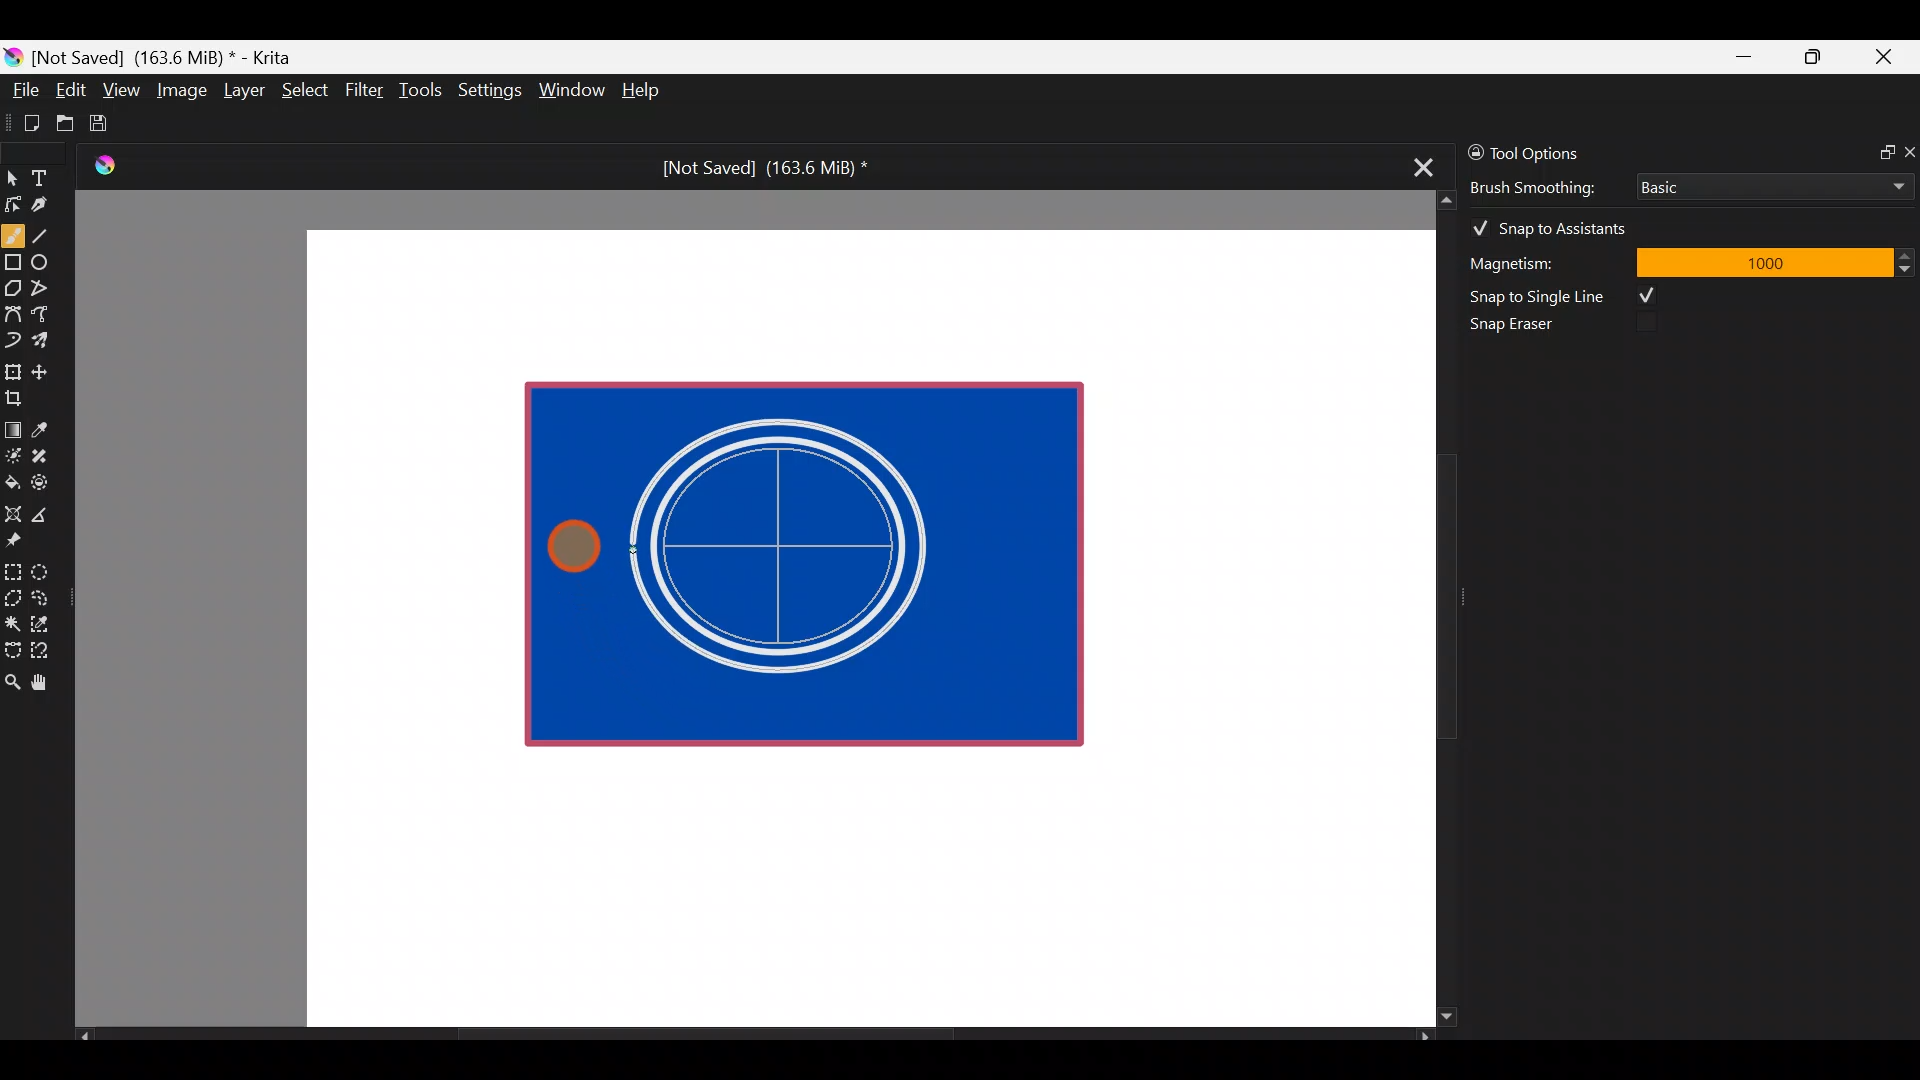 This screenshot has width=1920, height=1080. Describe the element at coordinates (53, 234) in the screenshot. I see `Line tool` at that location.